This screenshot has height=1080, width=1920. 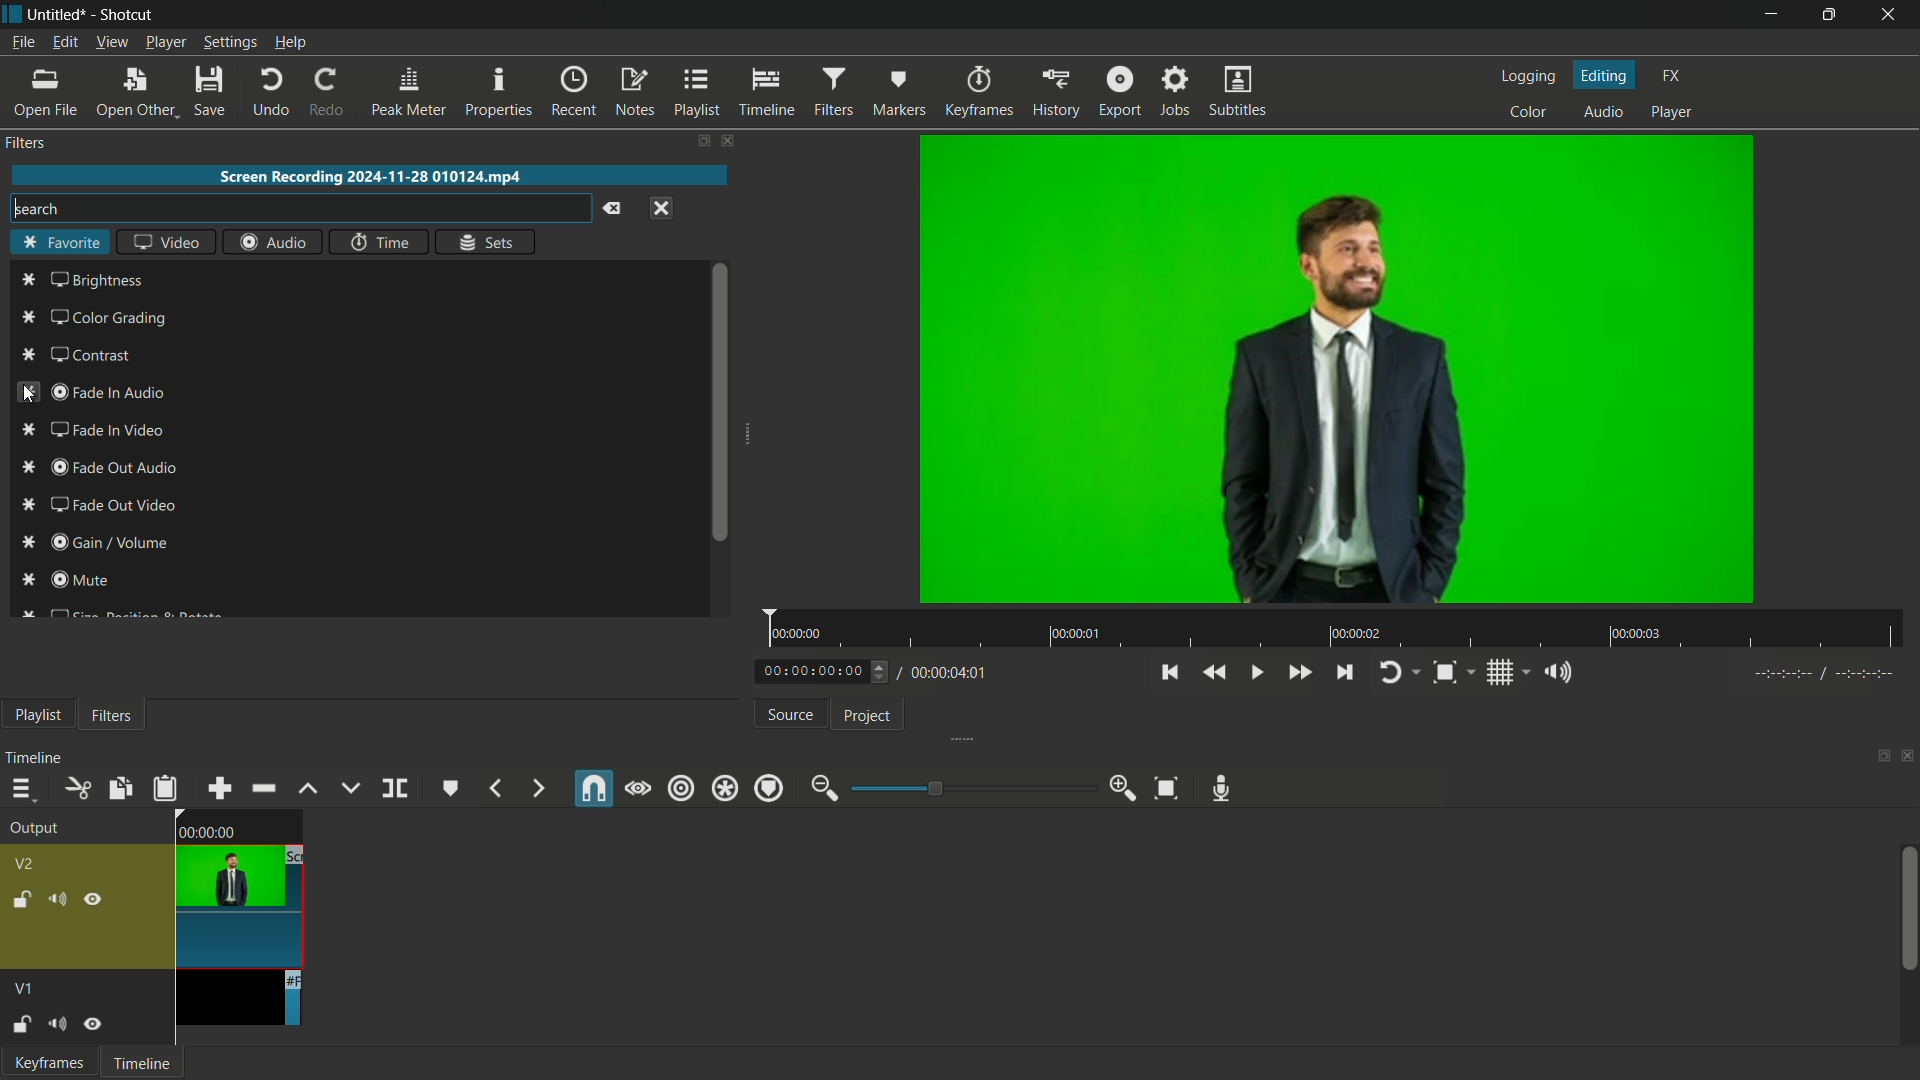 I want to click on create or edit marker, so click(x=448, y=790).